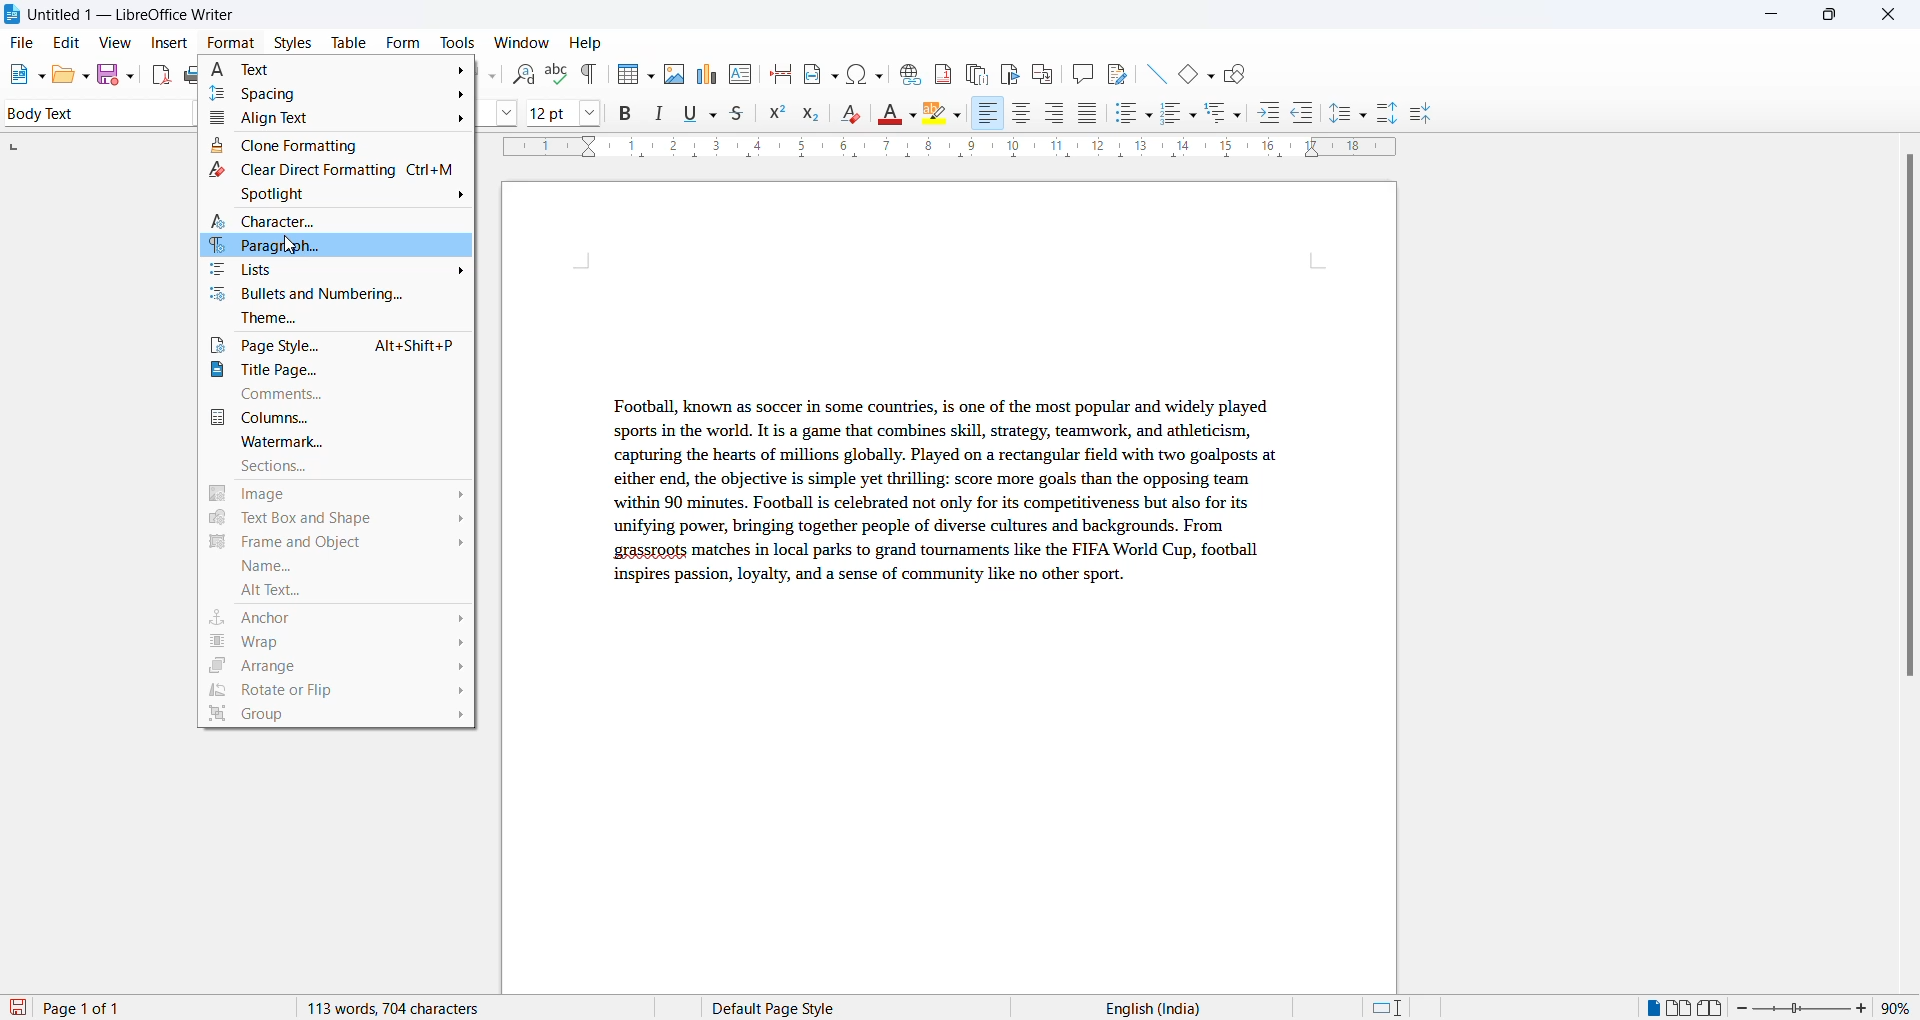 The image size is (1920, 1020). I want to click on insert field, so click(819, 71).